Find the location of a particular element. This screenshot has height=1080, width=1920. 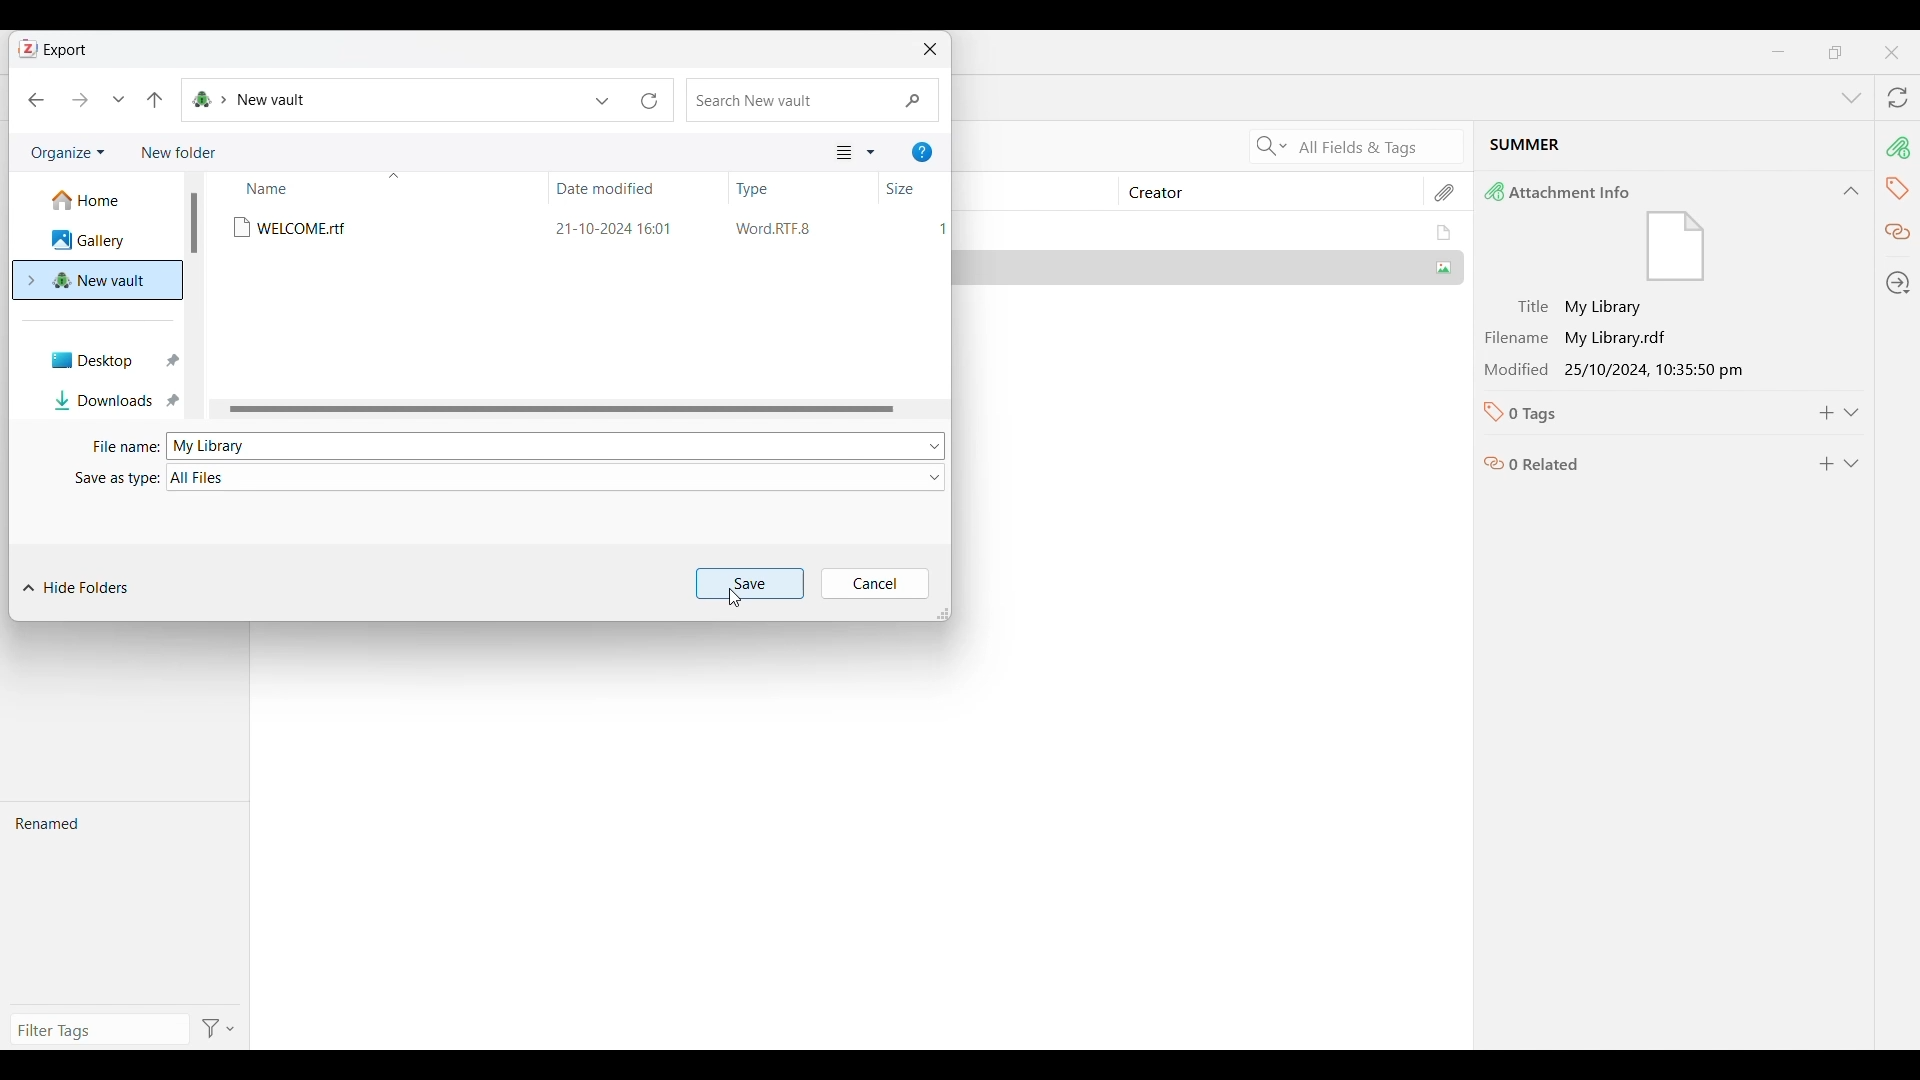

Gallery is located at coordinates (100, 238).